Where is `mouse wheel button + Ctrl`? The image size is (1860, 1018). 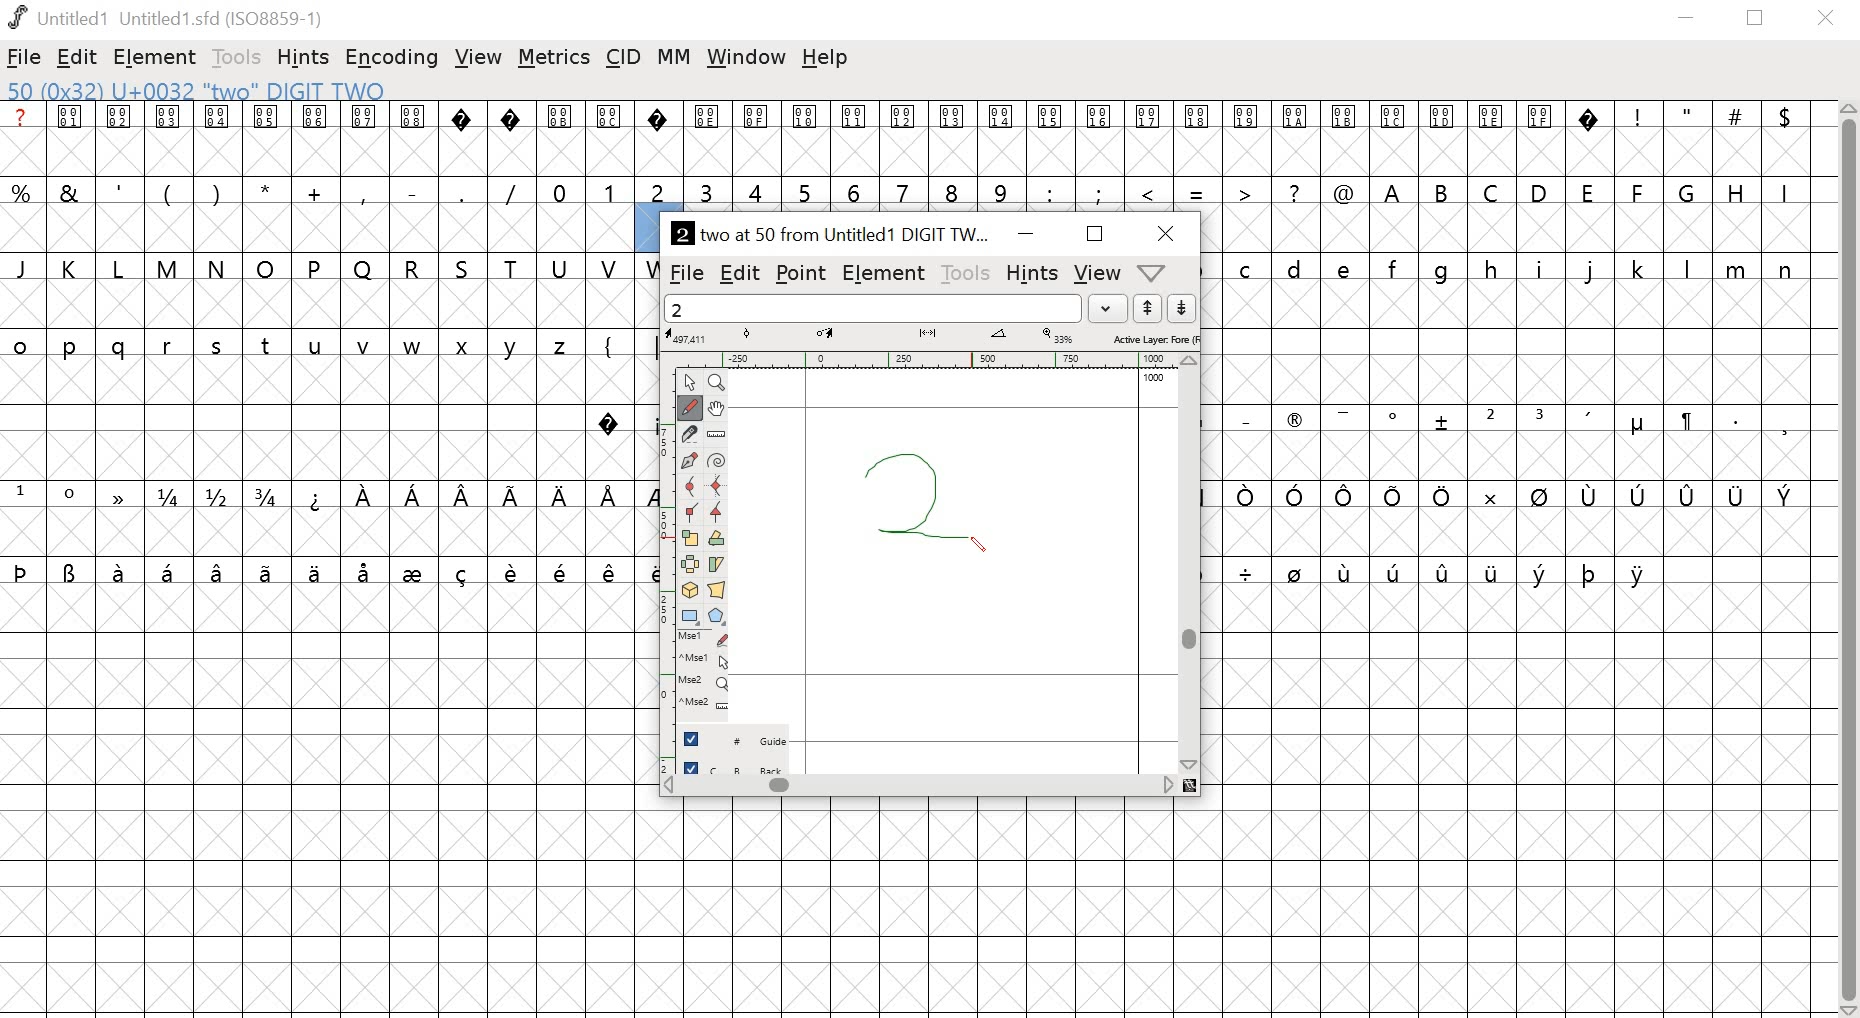
mouse wheel button + Ctrl is located at coordinates (706, 708).